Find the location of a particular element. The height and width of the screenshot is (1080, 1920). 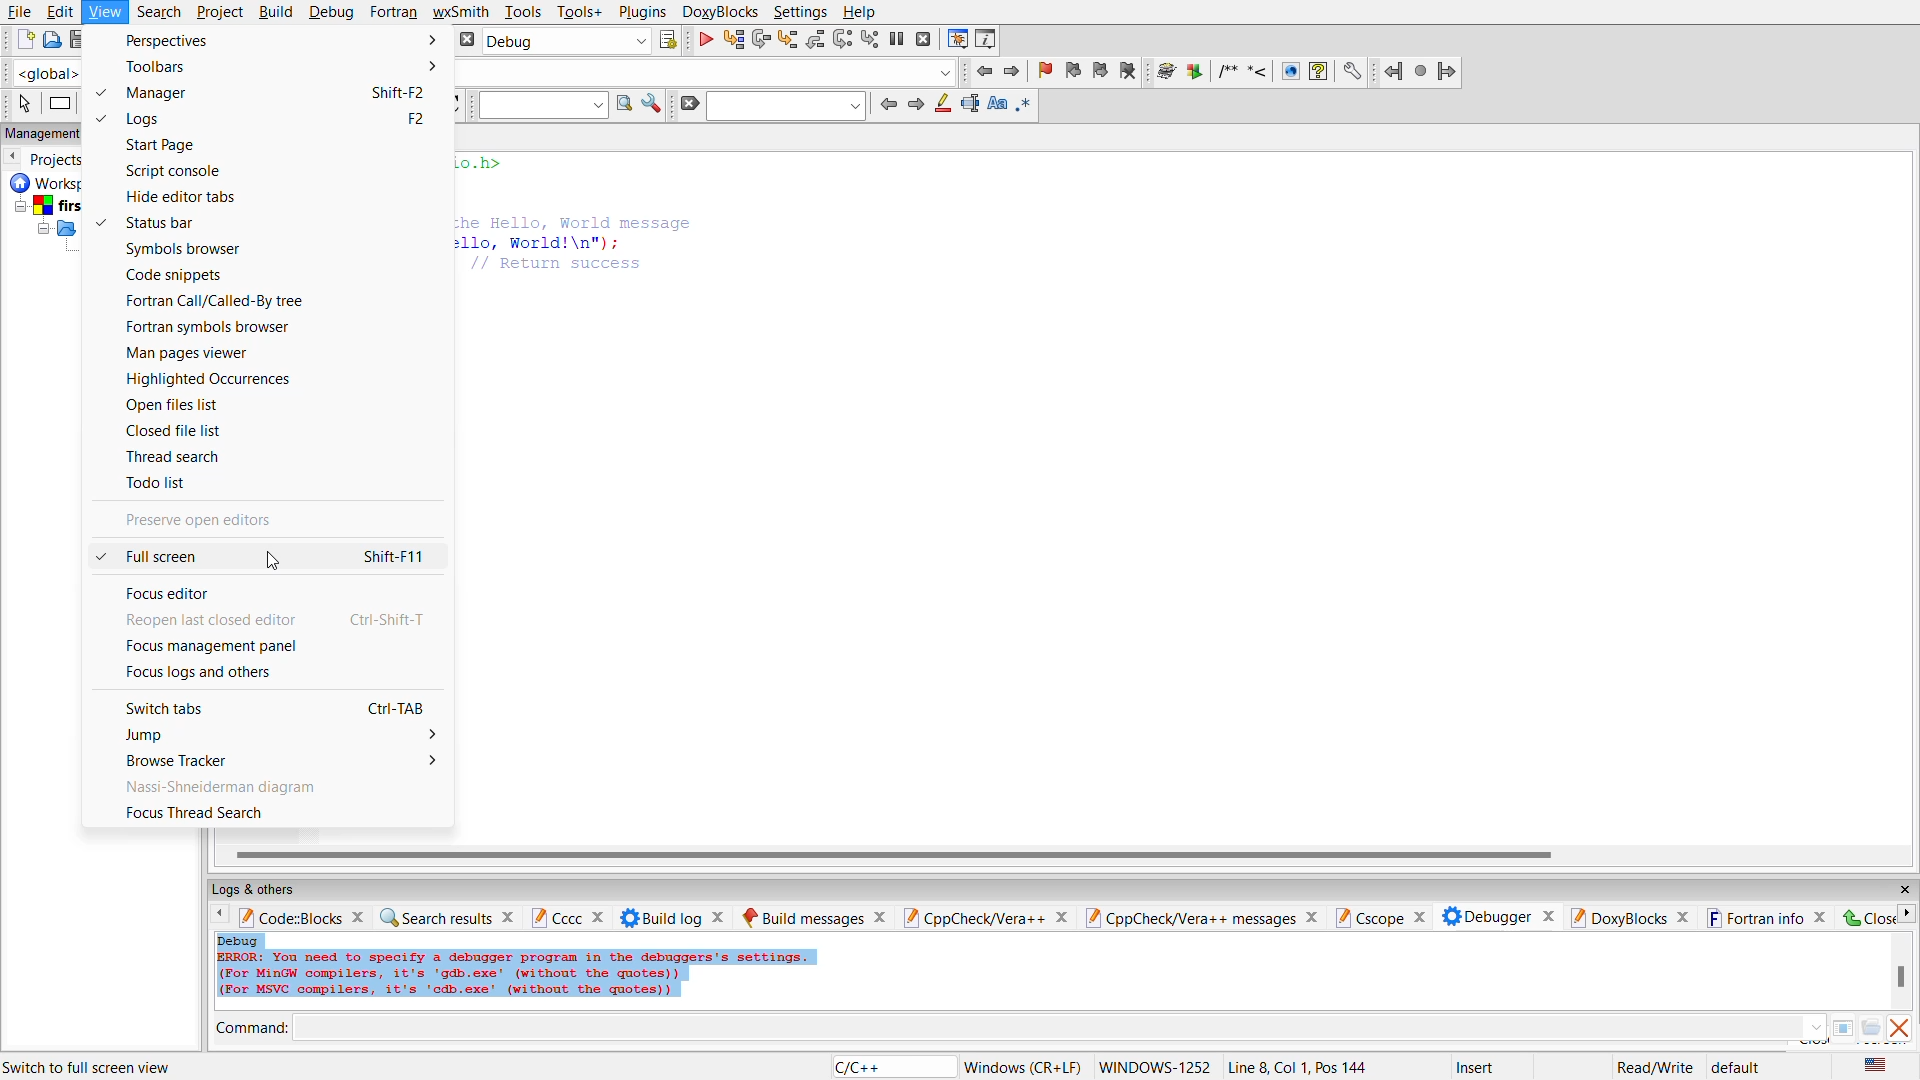

man pages viewer is located at coordinates (192, 354).